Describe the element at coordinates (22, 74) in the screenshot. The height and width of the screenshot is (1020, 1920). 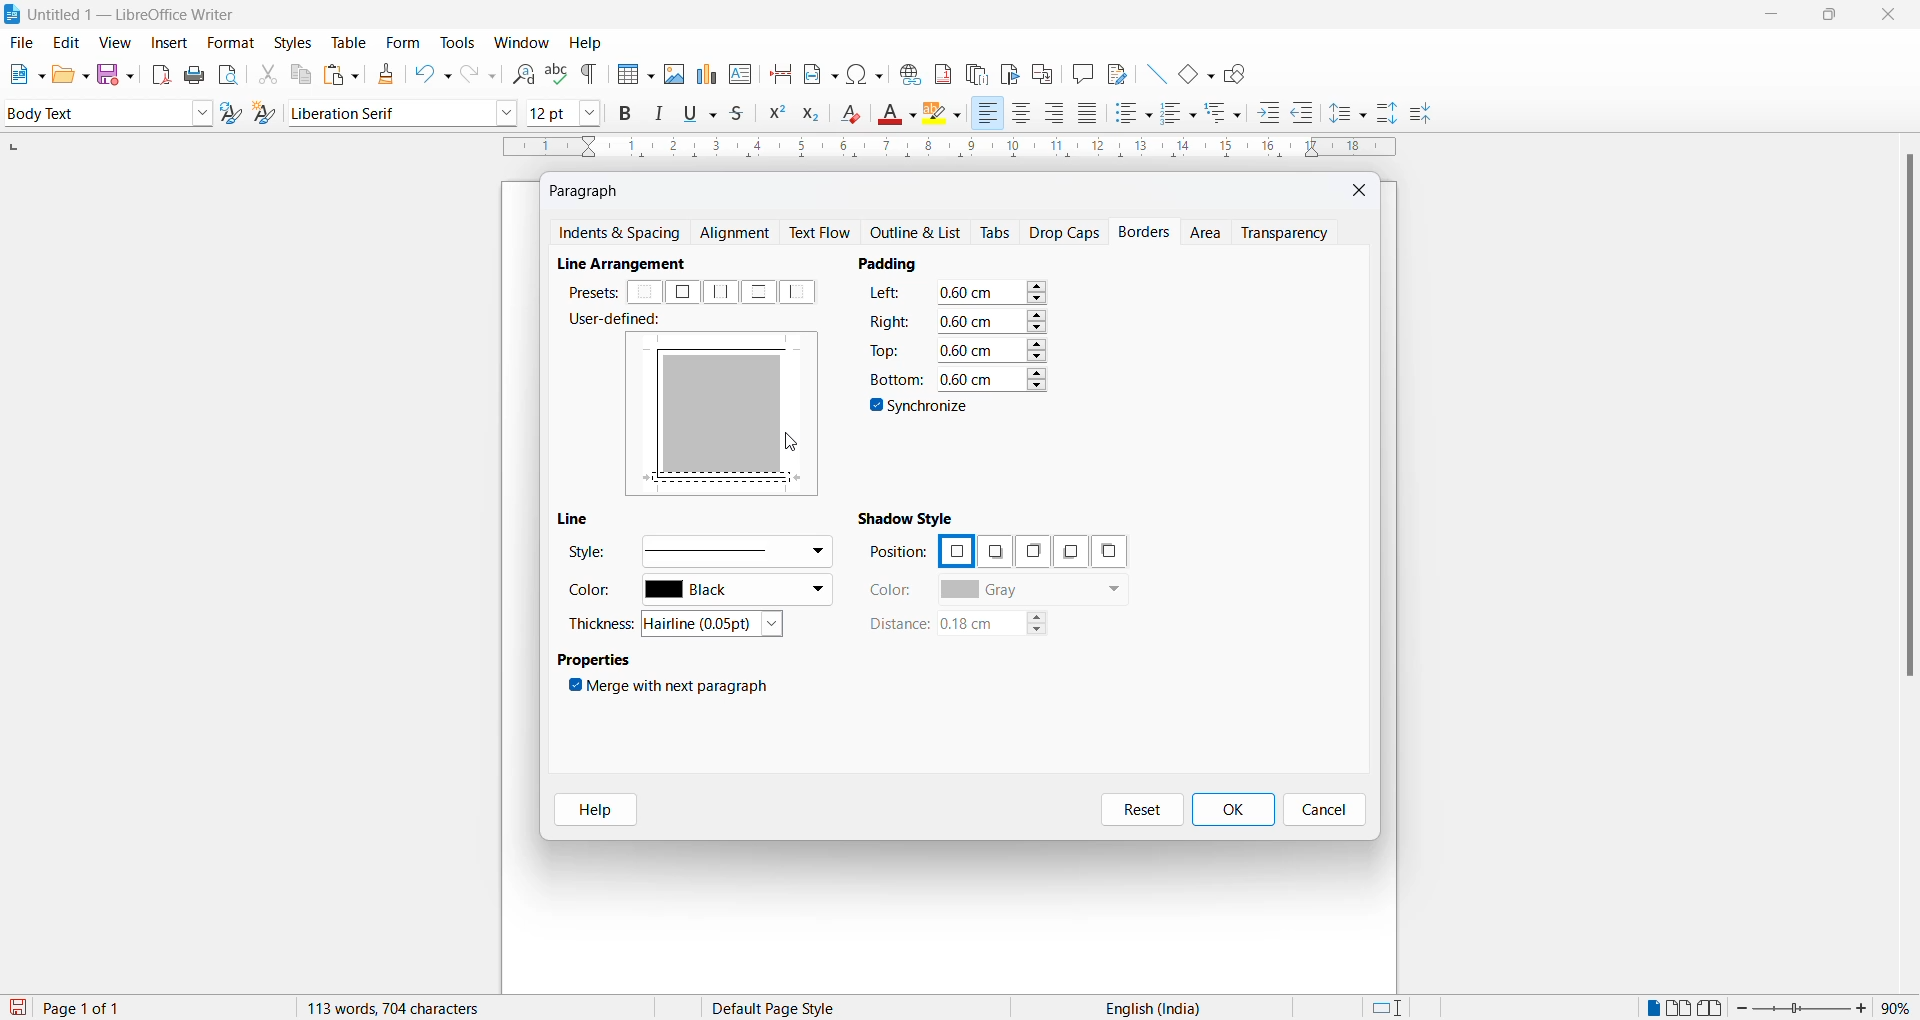
I see `new file options` at that location.